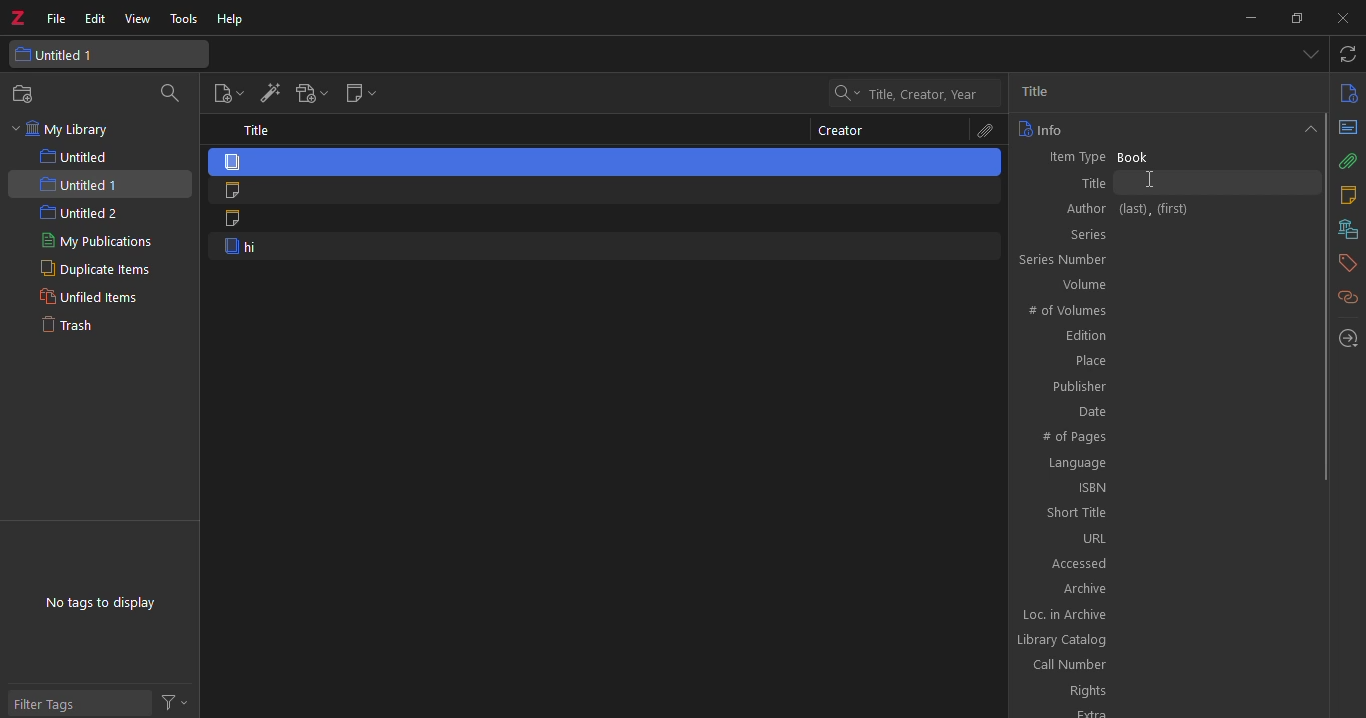 The width and height of the screenshot is (1366, 718). Describe the element at coordinates (1163, 640) in the screenshot. I see `library catalog` at that location.